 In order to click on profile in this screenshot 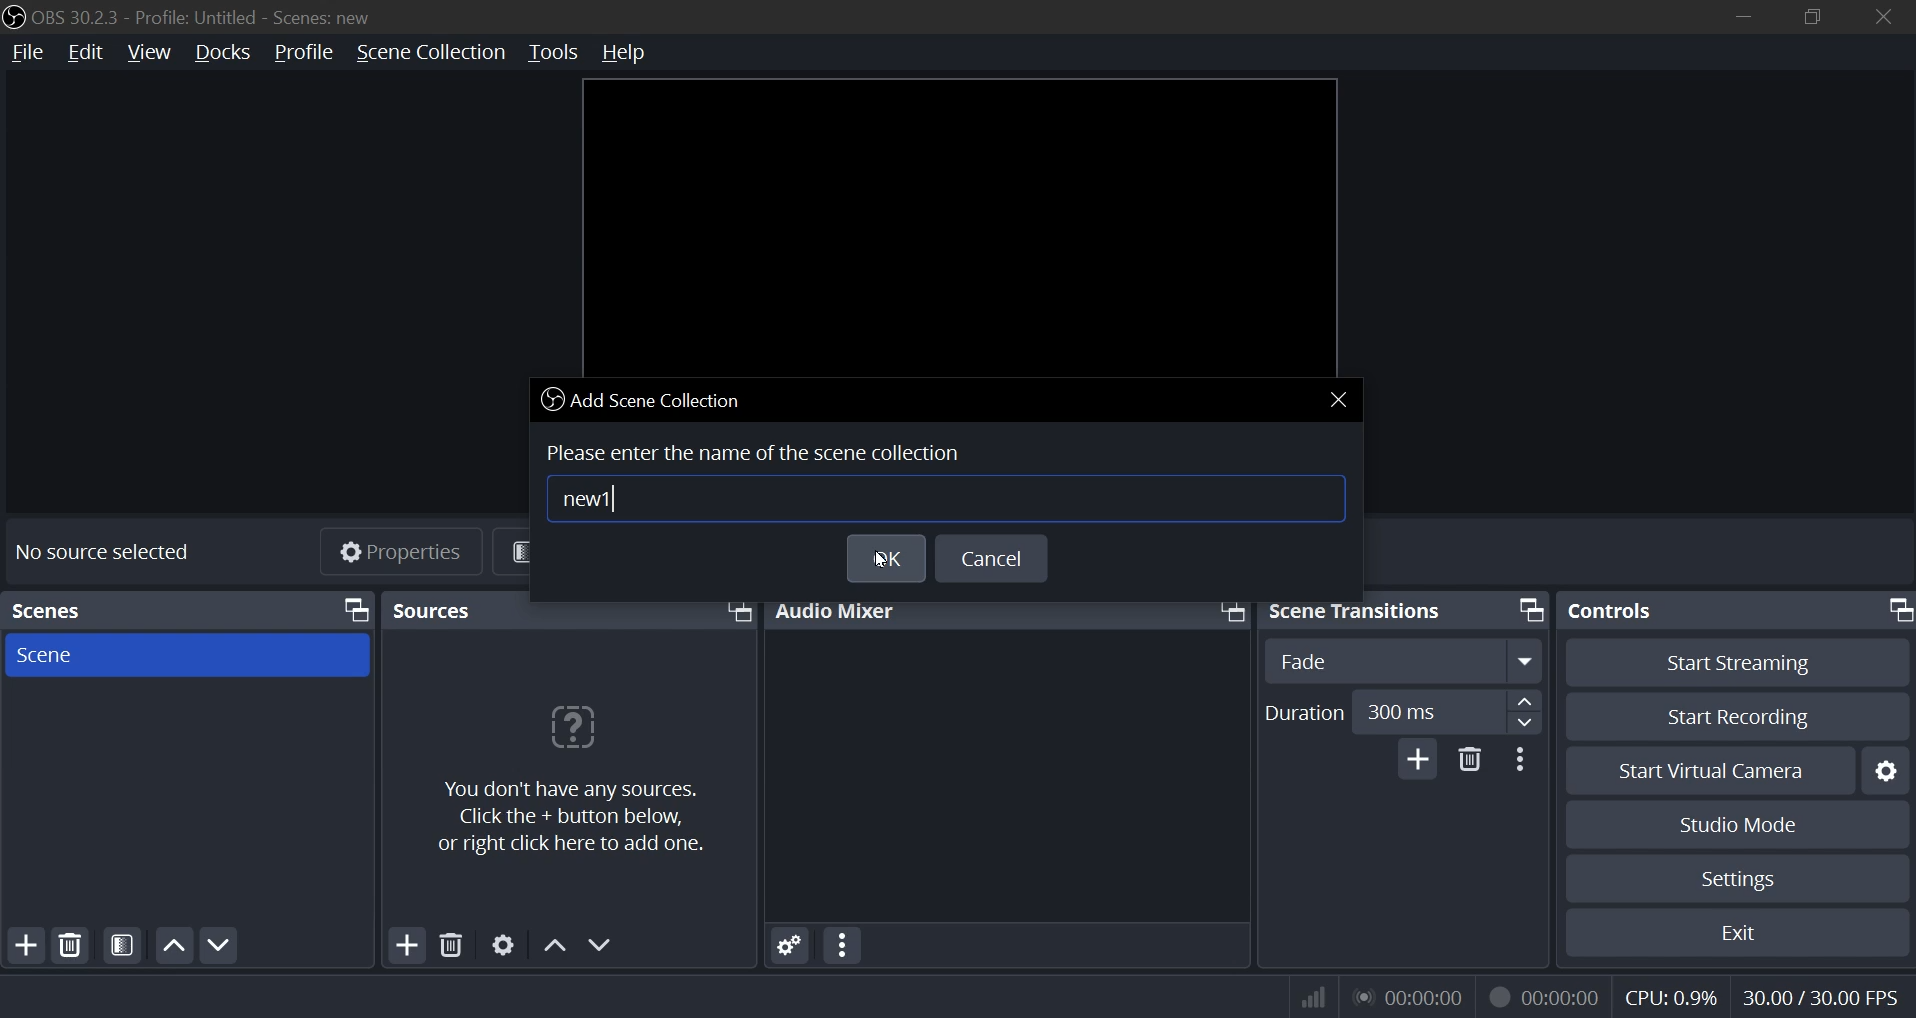, I will do `click(301, 53)`.